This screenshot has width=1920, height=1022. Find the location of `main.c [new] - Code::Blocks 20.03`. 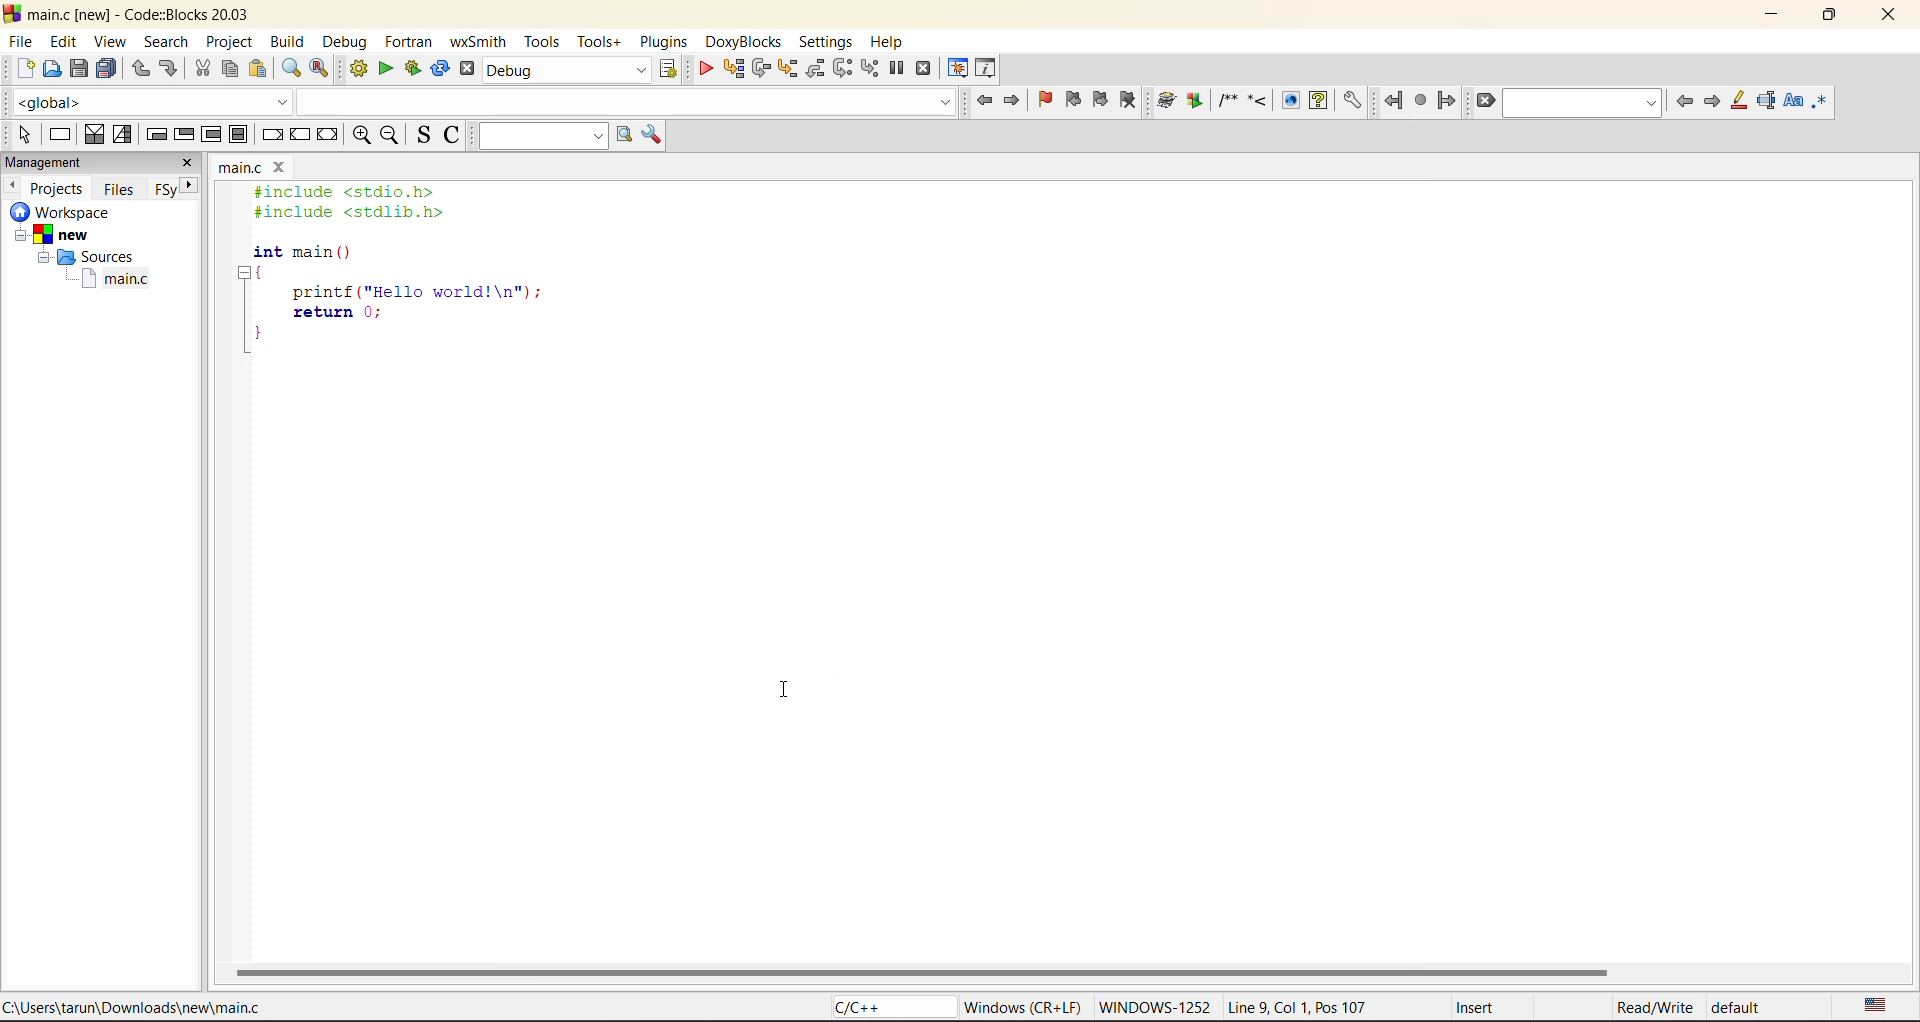

main.c [new] - Code::Blocks 20.03 is located at coordinates (144, 13).